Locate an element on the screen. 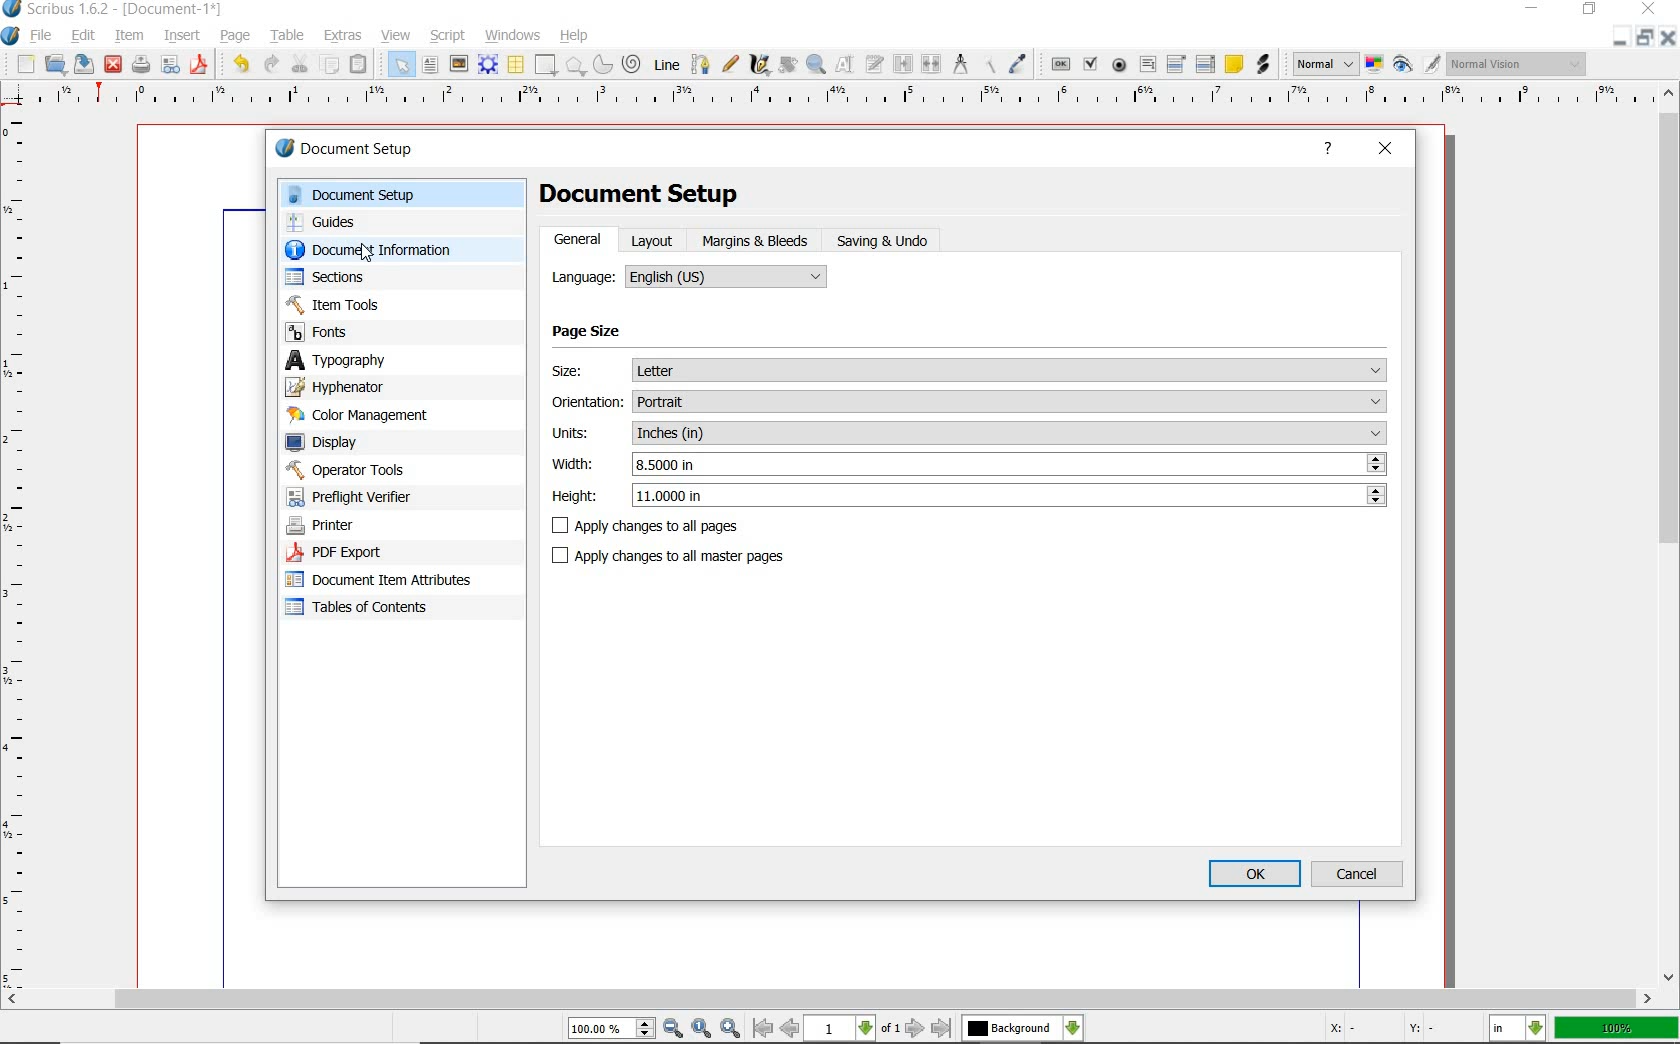 The height and width of the screenshot is (1044, 1680). item is located at coordinates (130, 37).